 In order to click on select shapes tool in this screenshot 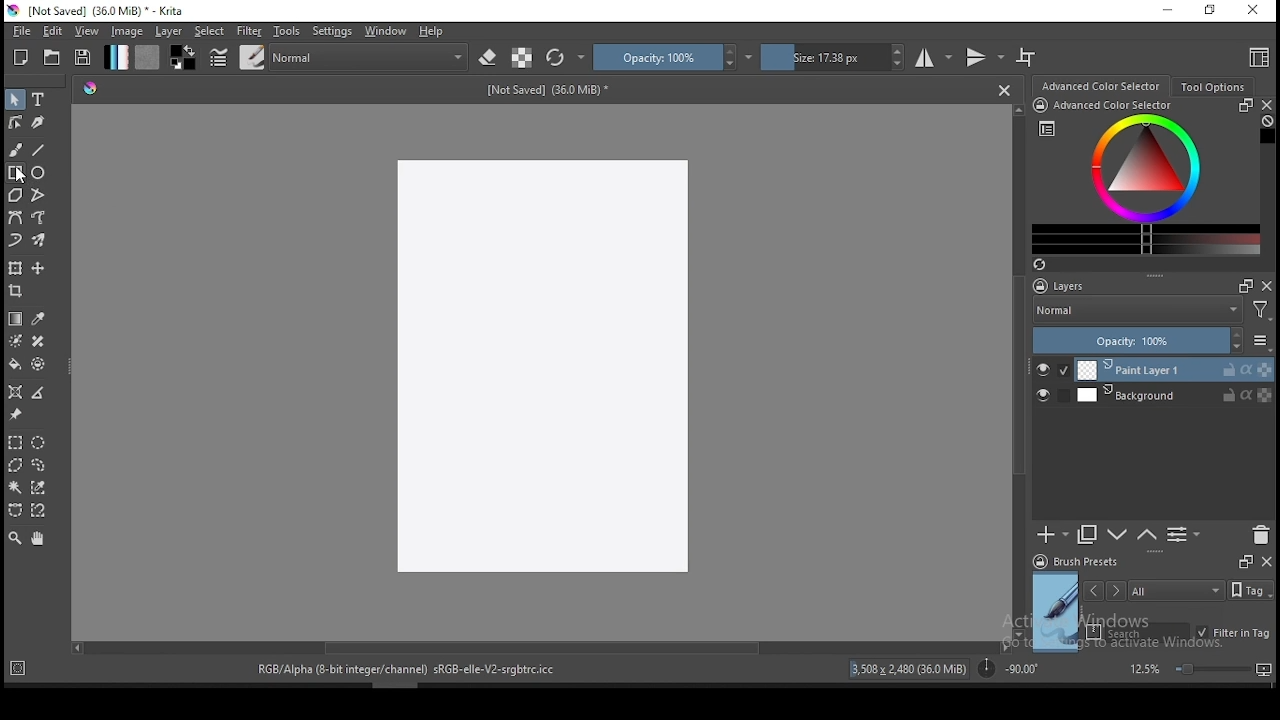, I will do `click(15, 99)`.